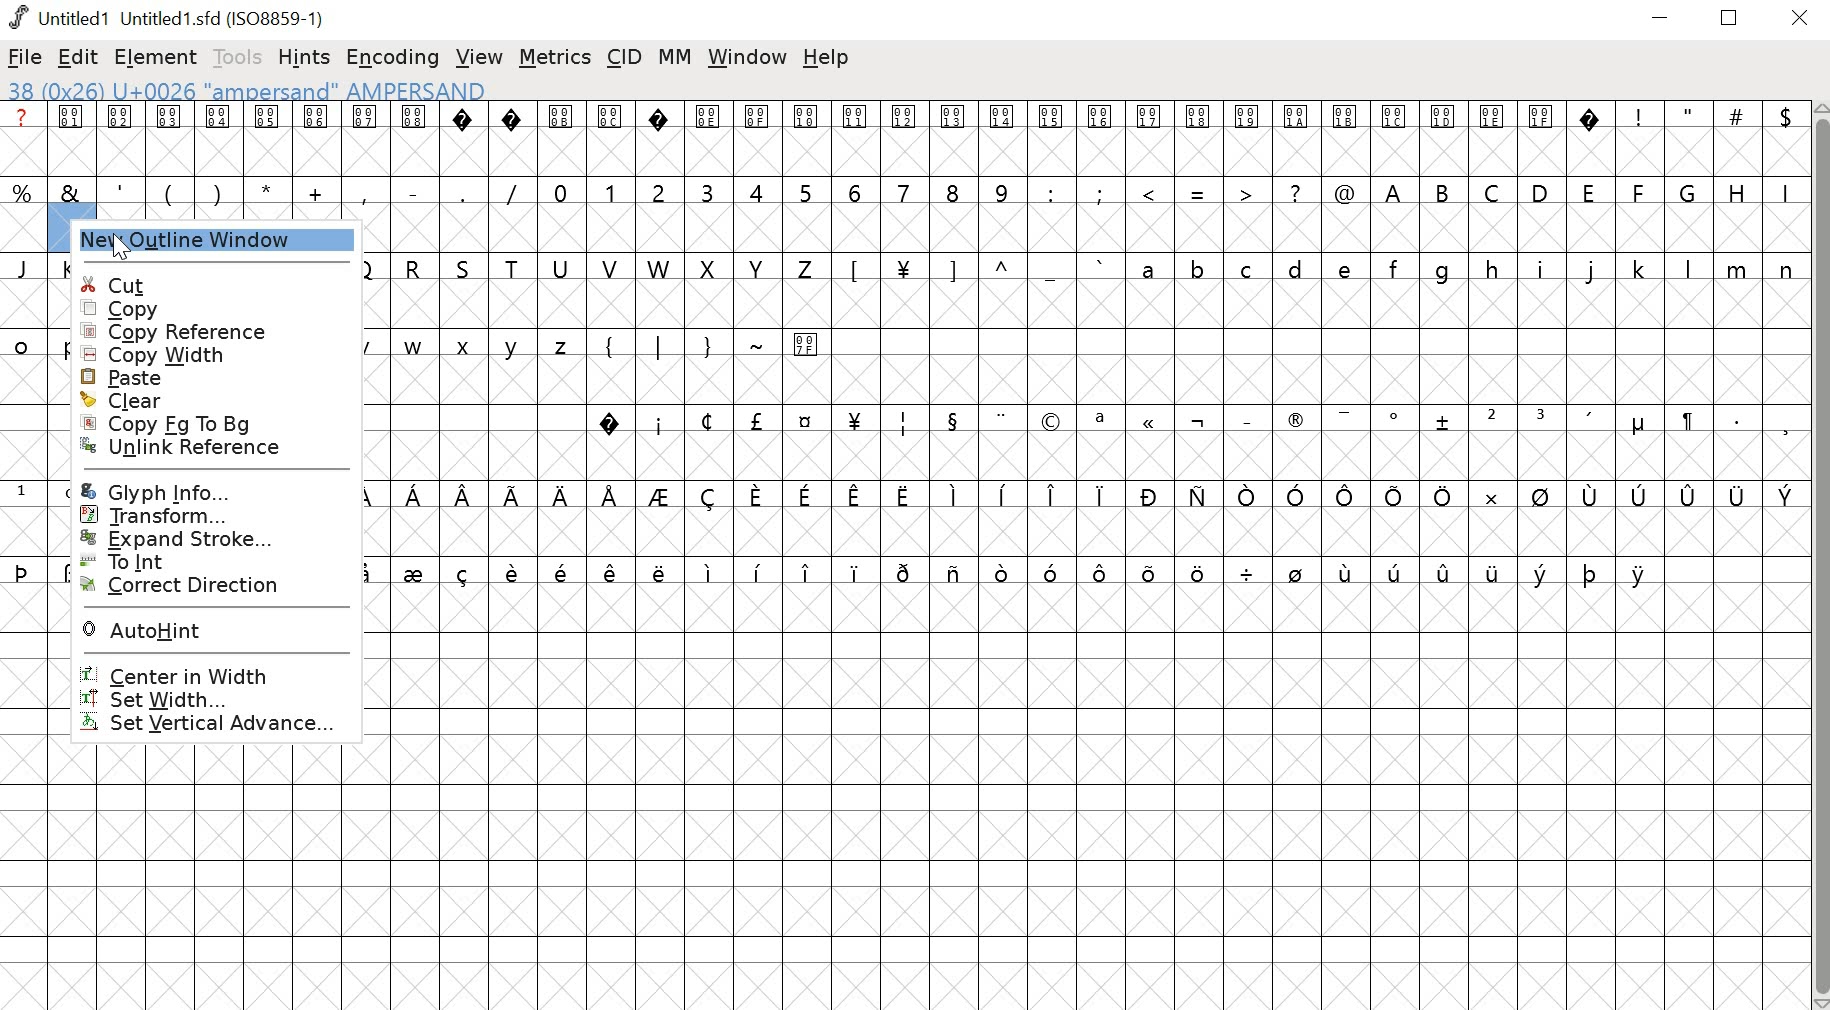 The image size is (1830, 1010). What do you see at coordinates (555, 58) in the screenshot?
I see `metrics` at bounding box center [555, 58].